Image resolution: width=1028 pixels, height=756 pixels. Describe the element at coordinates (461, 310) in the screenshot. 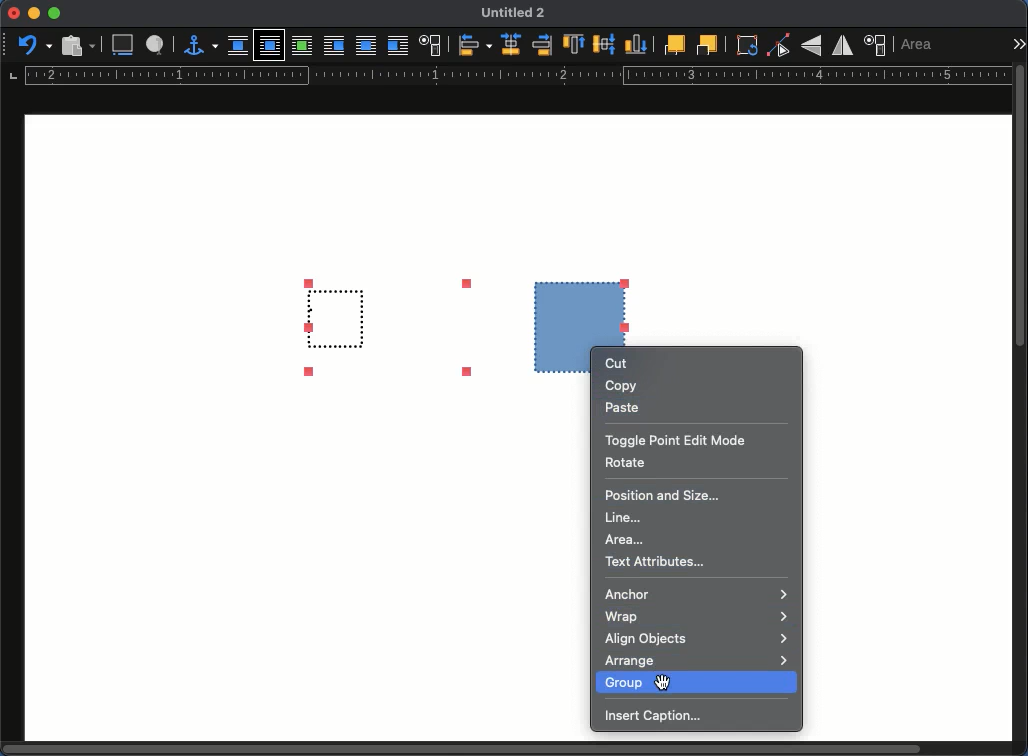

I see `selected ` at that location.